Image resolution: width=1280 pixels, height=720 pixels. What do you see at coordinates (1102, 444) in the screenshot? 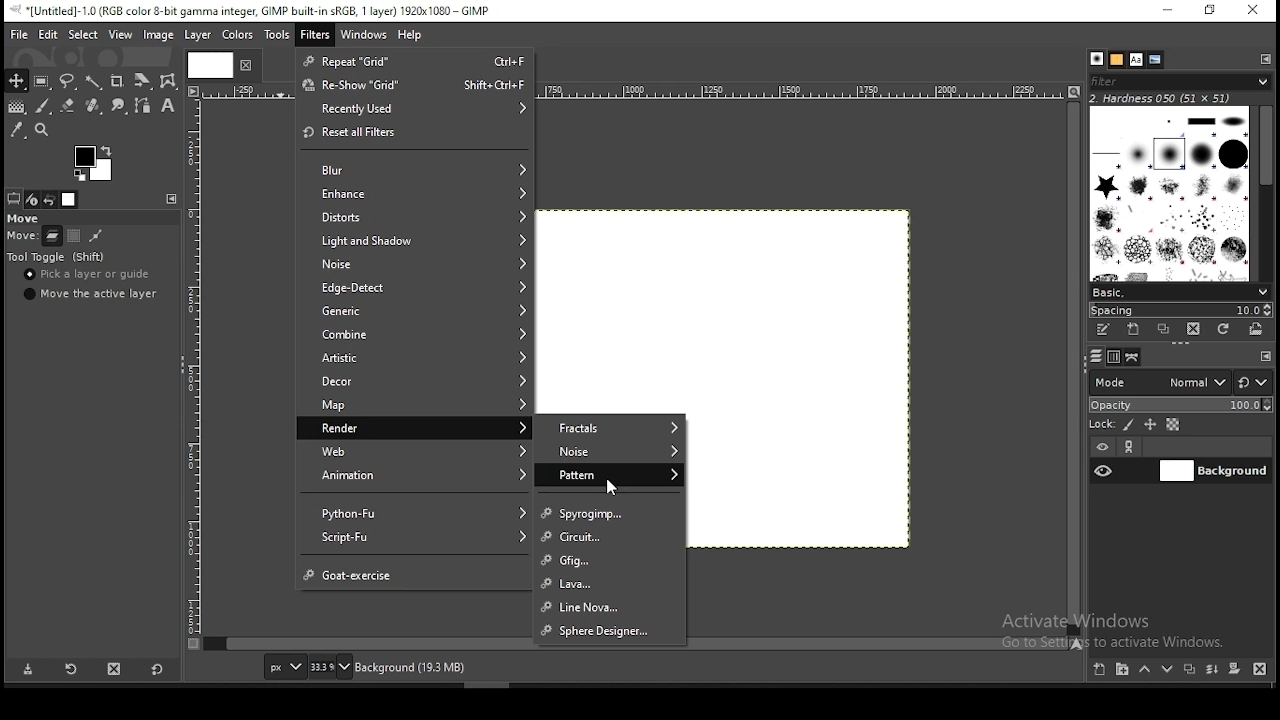
I see `layer visibility` at bounding box center [1102, 444].